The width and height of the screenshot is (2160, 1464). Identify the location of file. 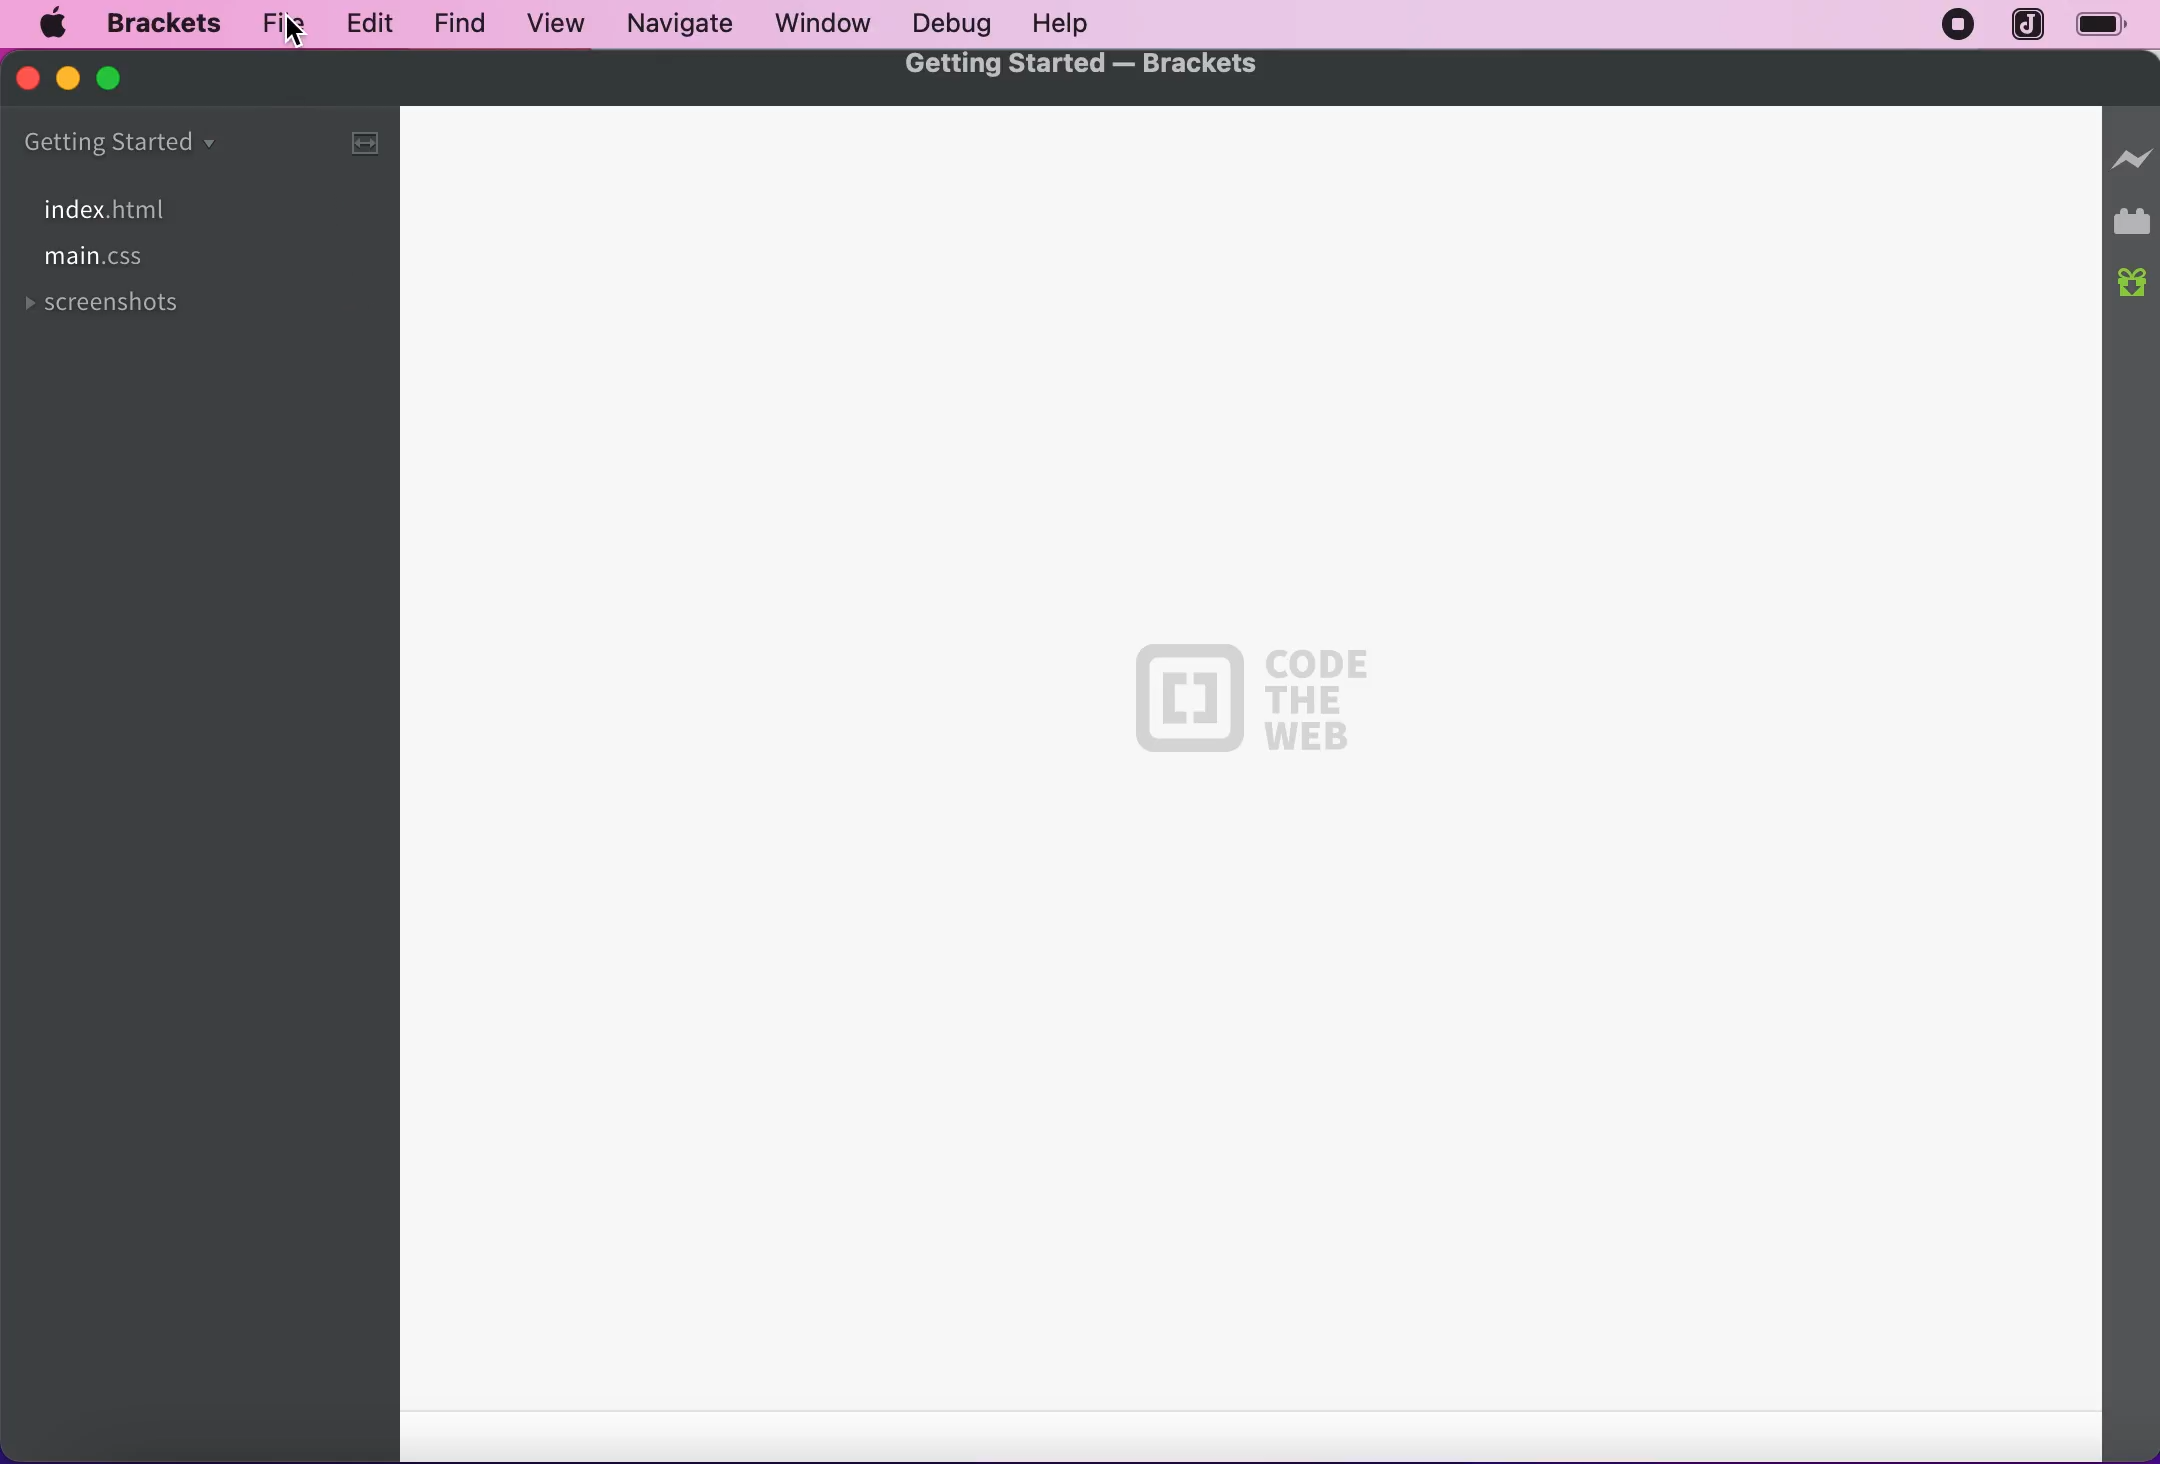
(278, 24).